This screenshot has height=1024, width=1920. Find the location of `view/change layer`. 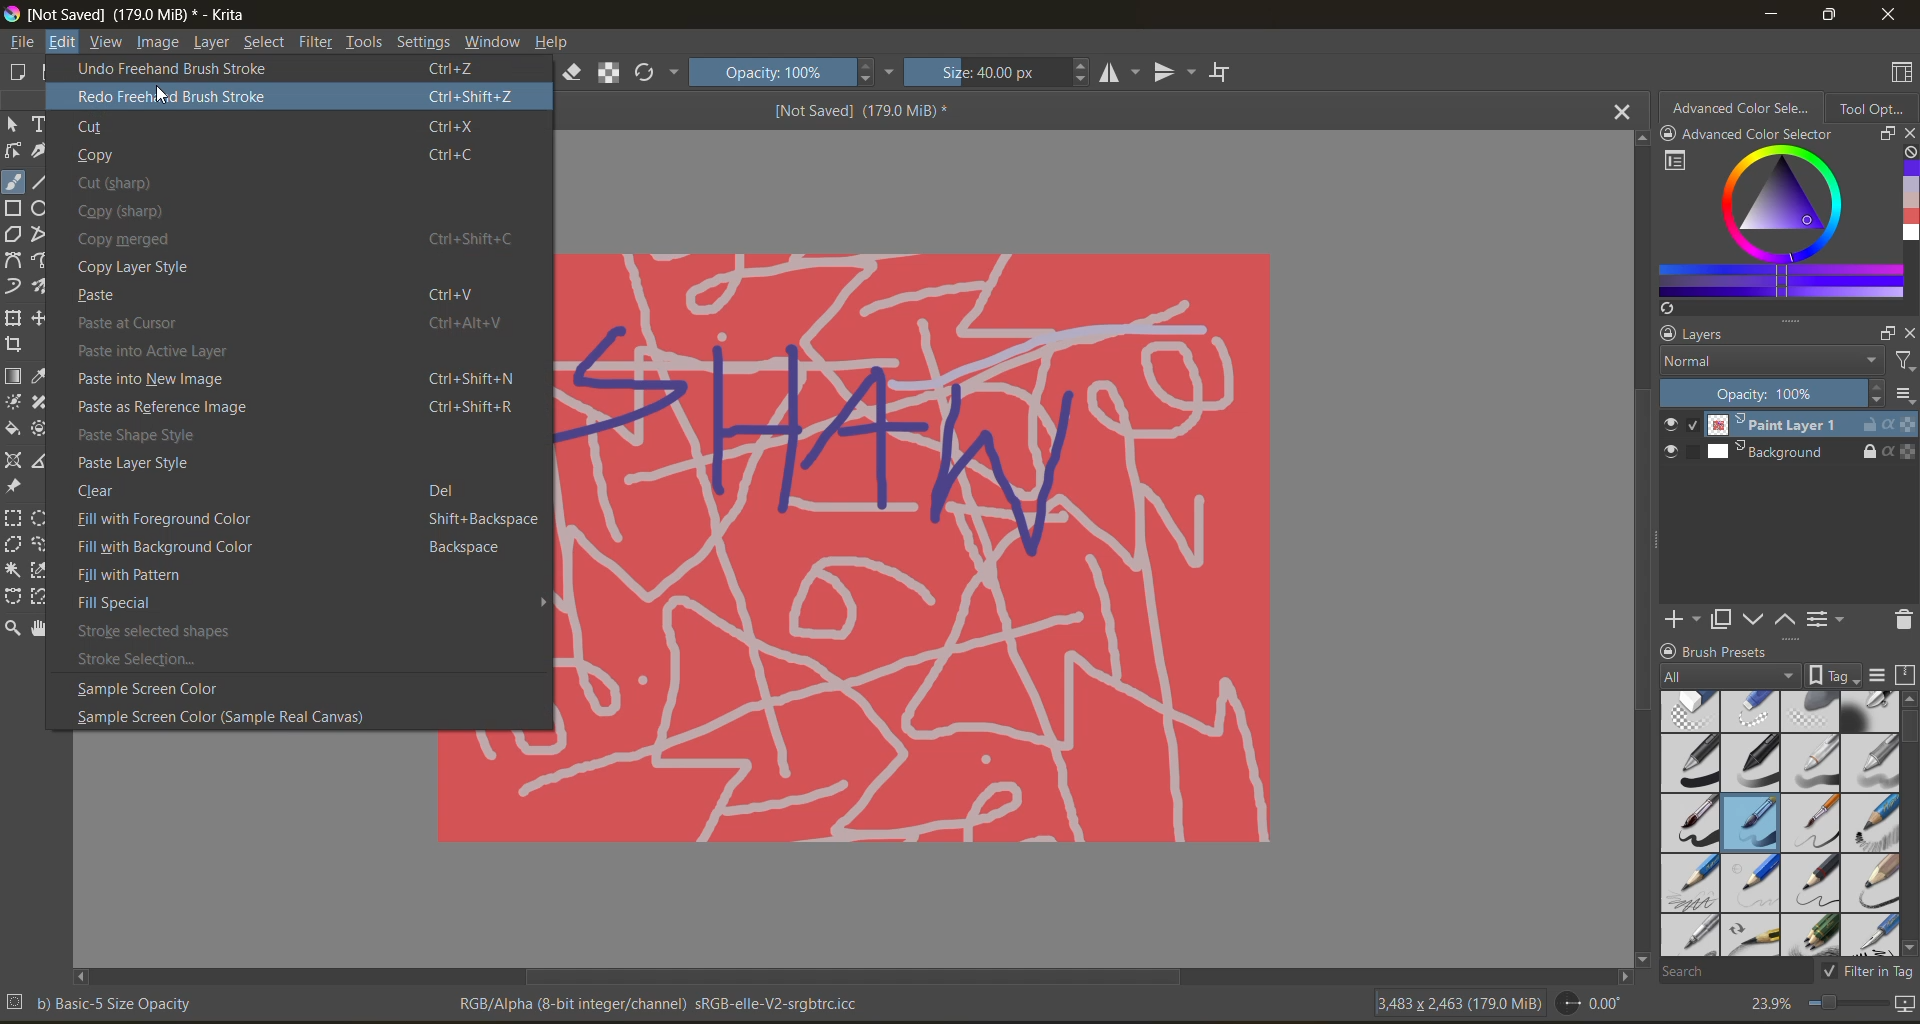

view/change layer is located at coordinates (1829, 620).